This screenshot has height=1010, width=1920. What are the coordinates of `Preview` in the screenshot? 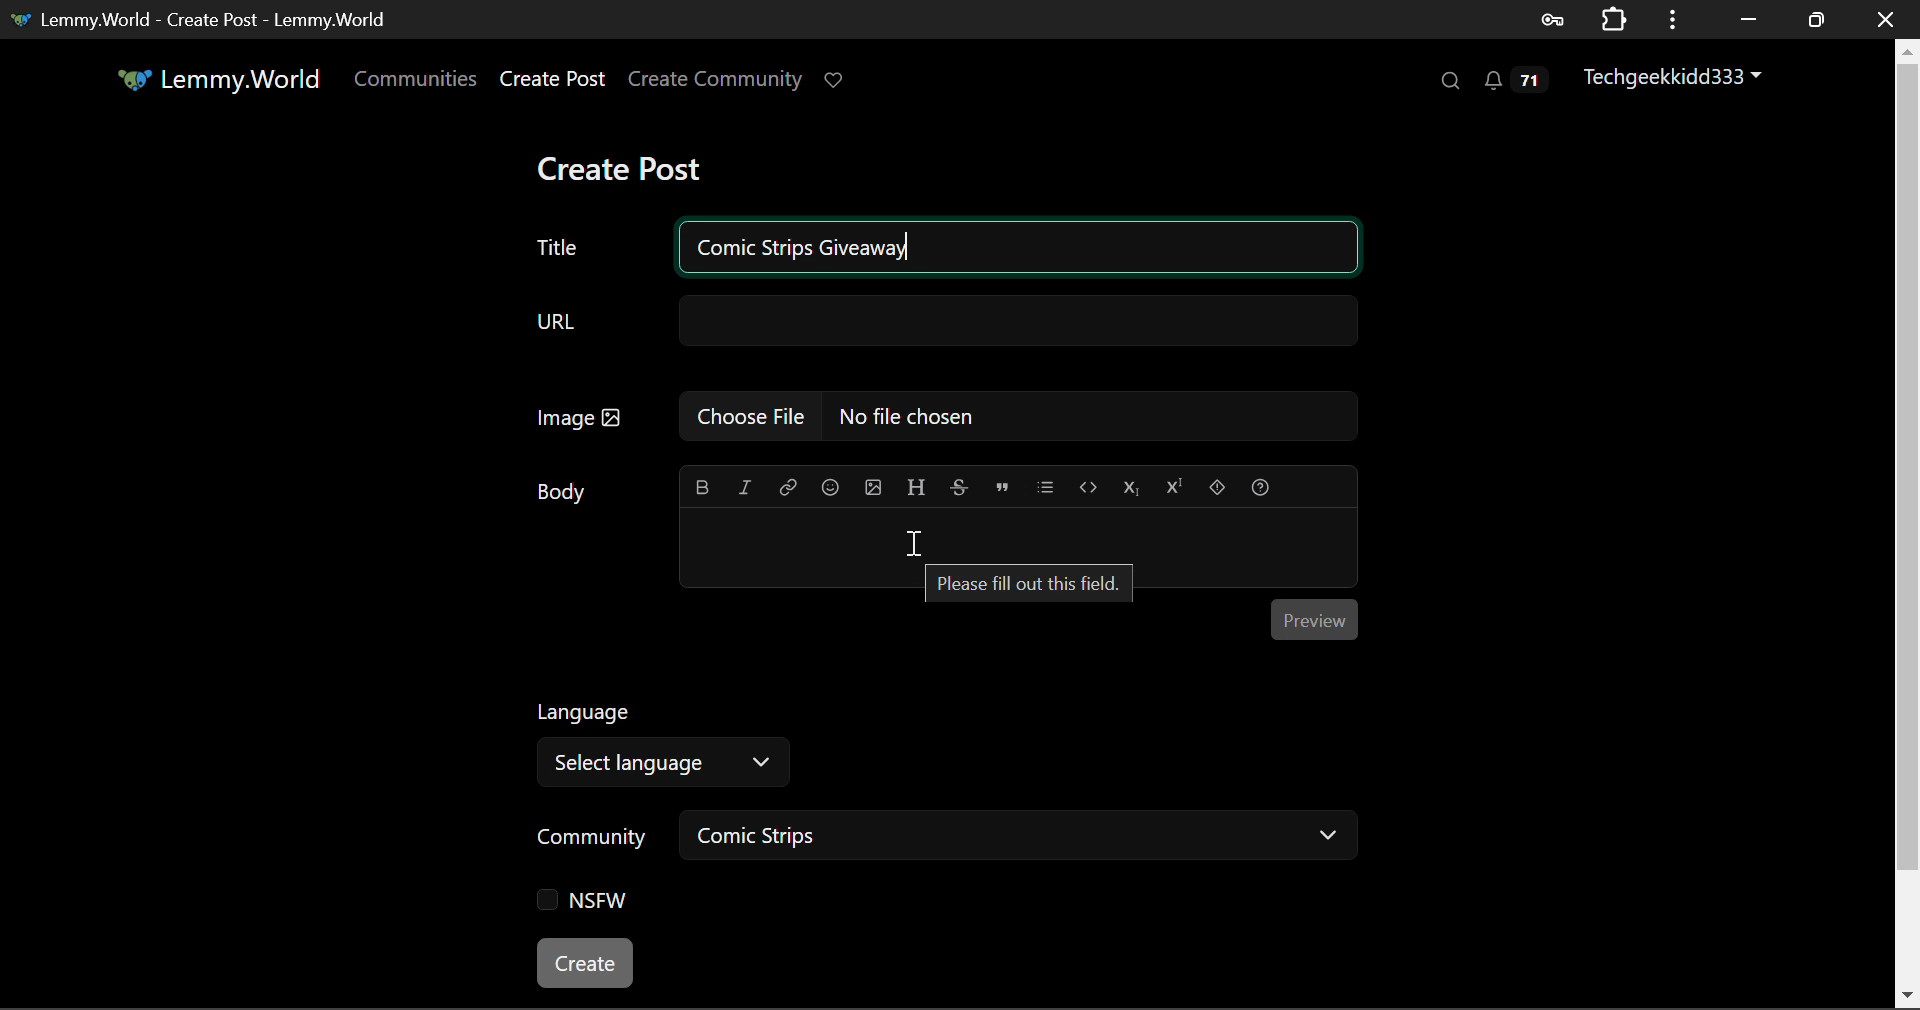 It's located at (1316, 616).